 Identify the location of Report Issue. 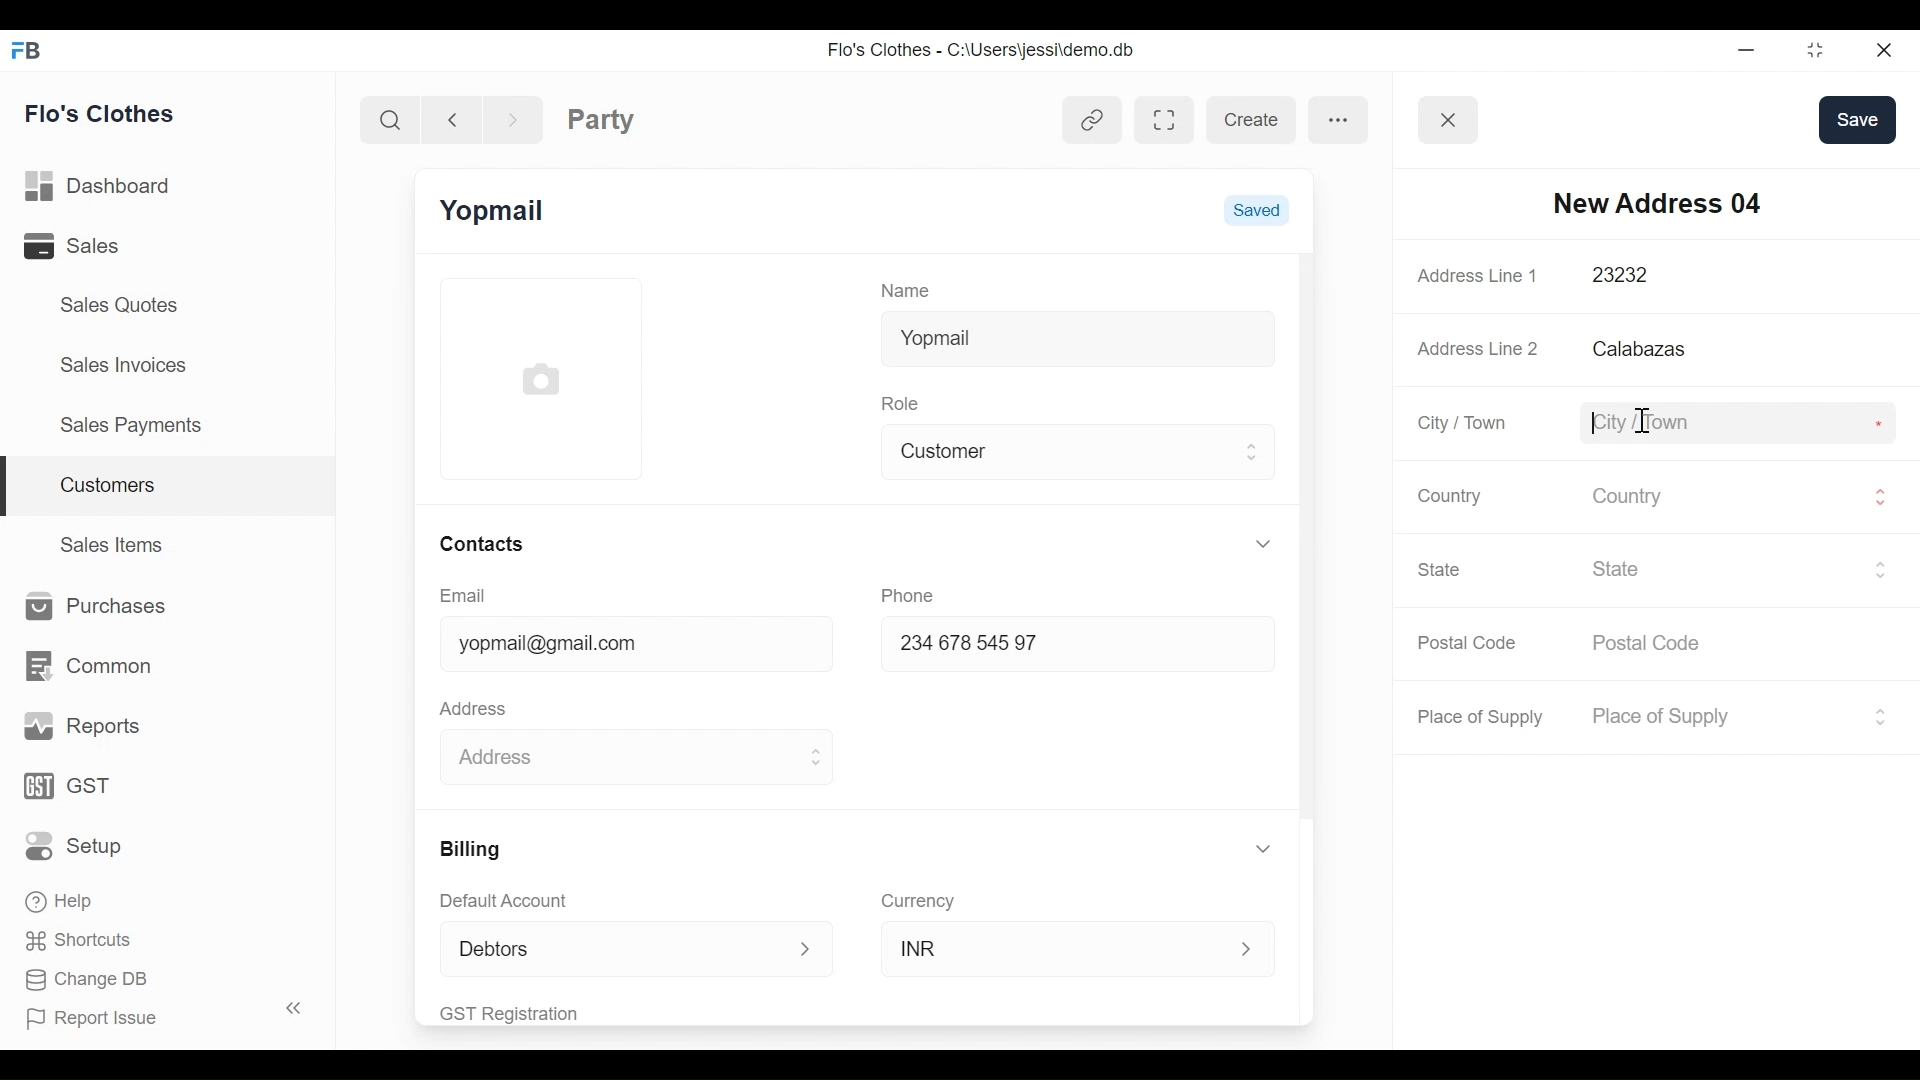
(154, 1014).